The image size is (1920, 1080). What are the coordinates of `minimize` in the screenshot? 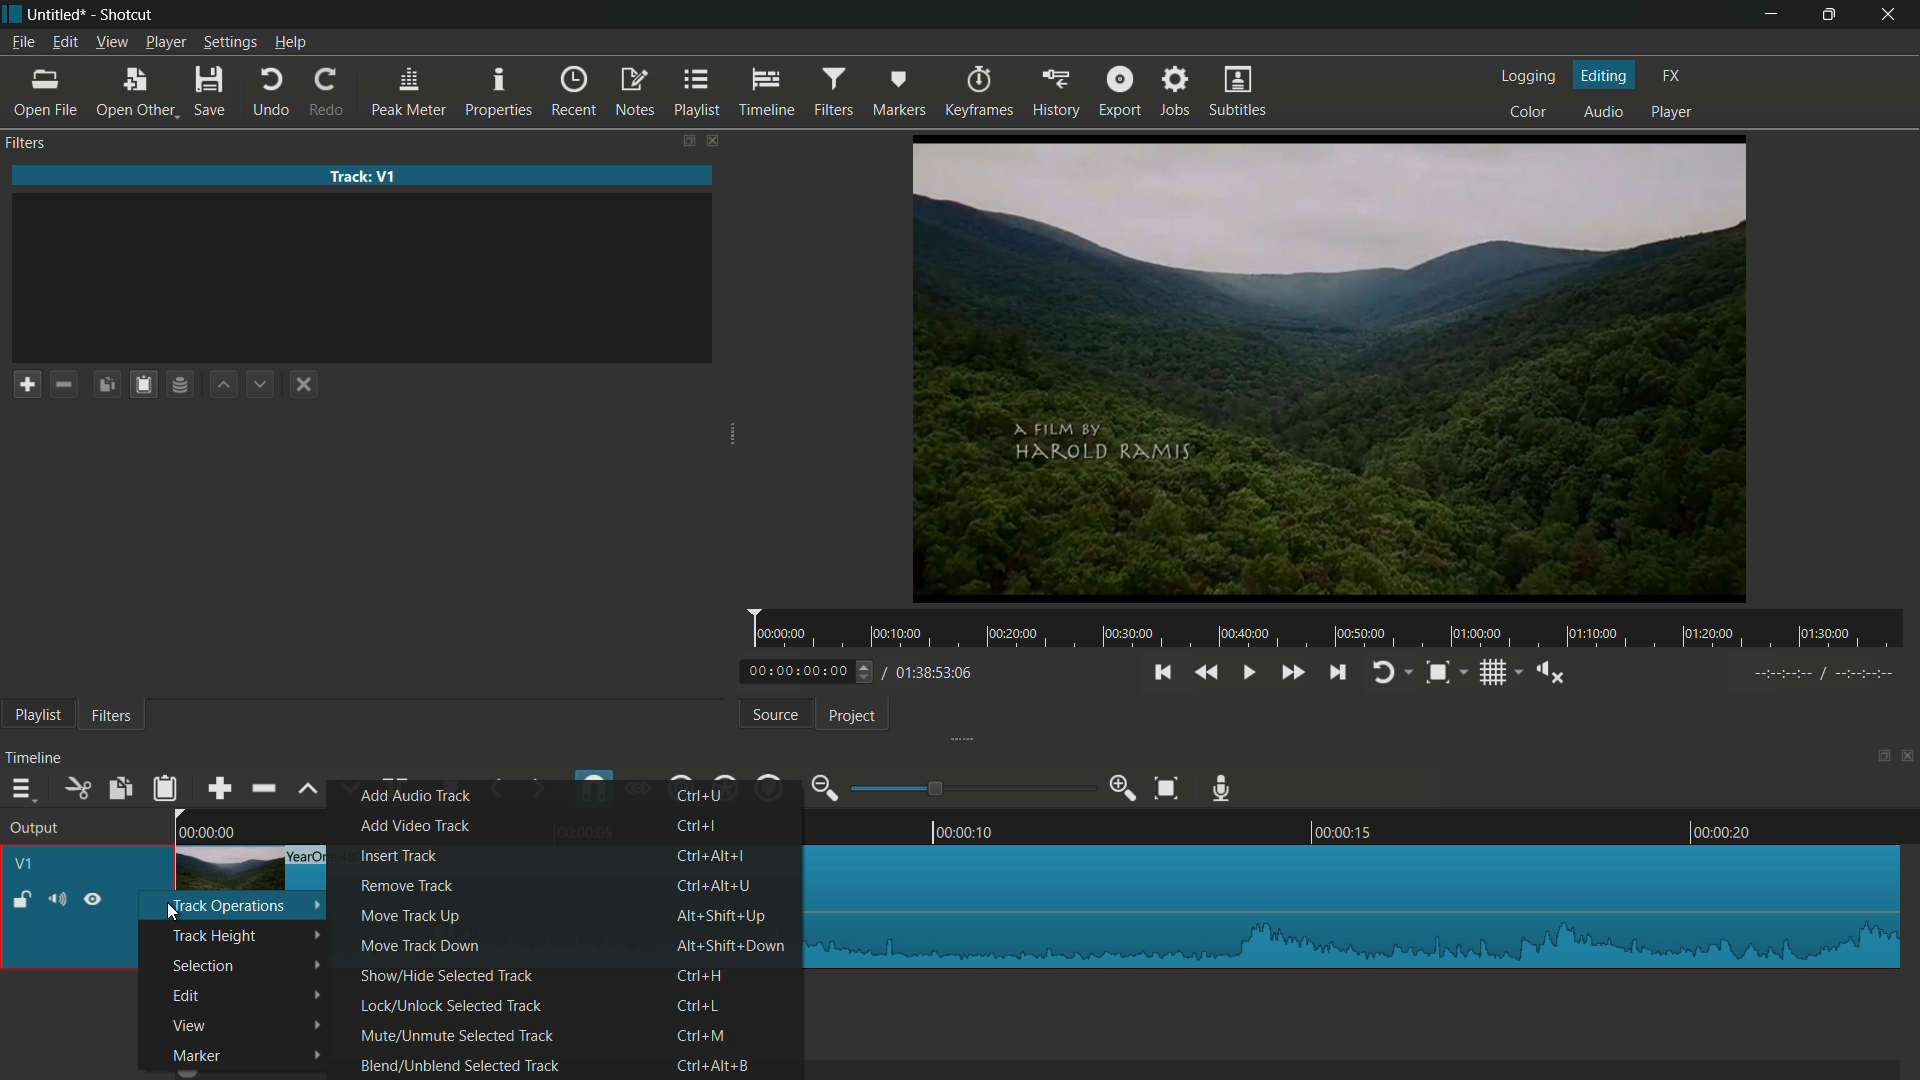 It's located at (1775, 15).